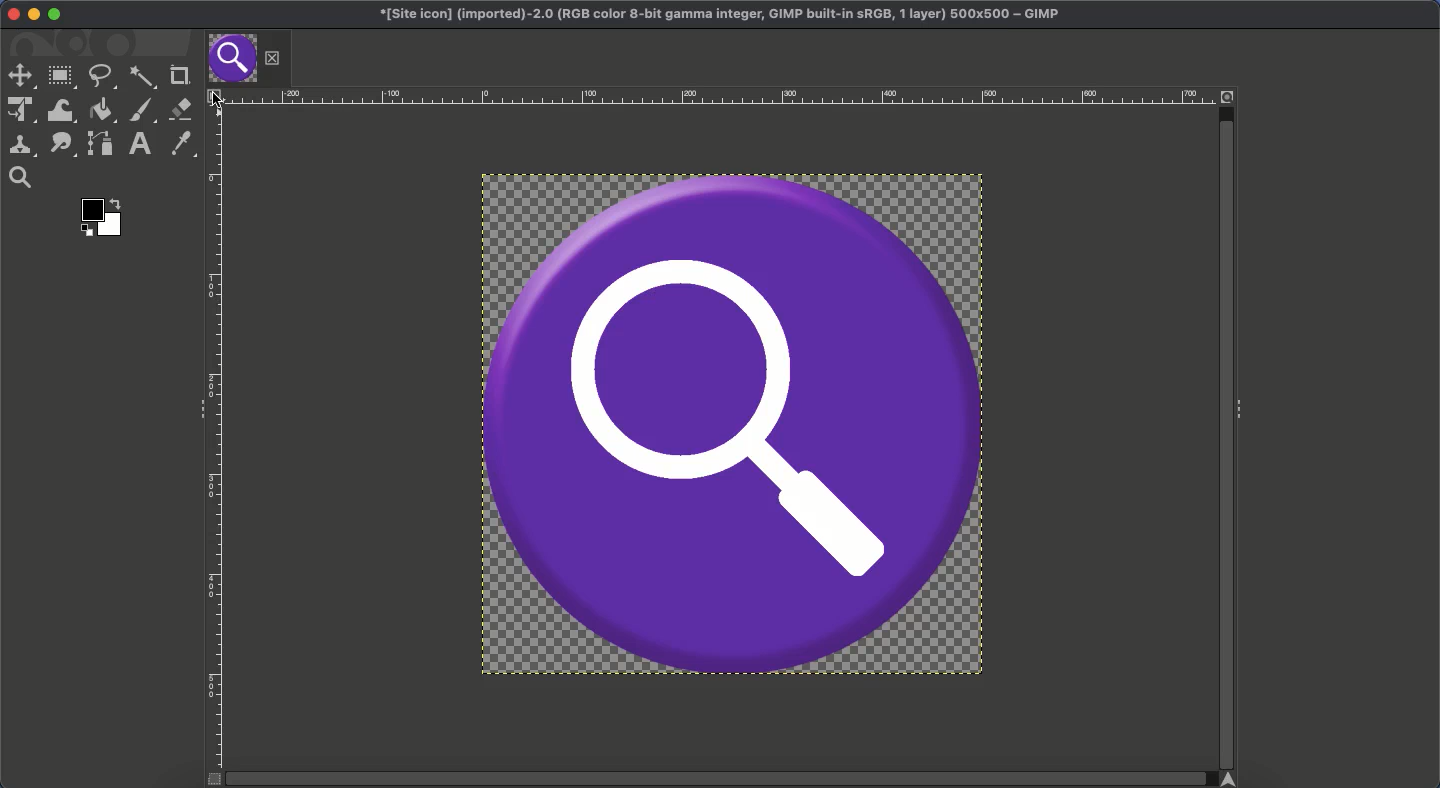  I want to click on Unified transformation, so click(17, 111).